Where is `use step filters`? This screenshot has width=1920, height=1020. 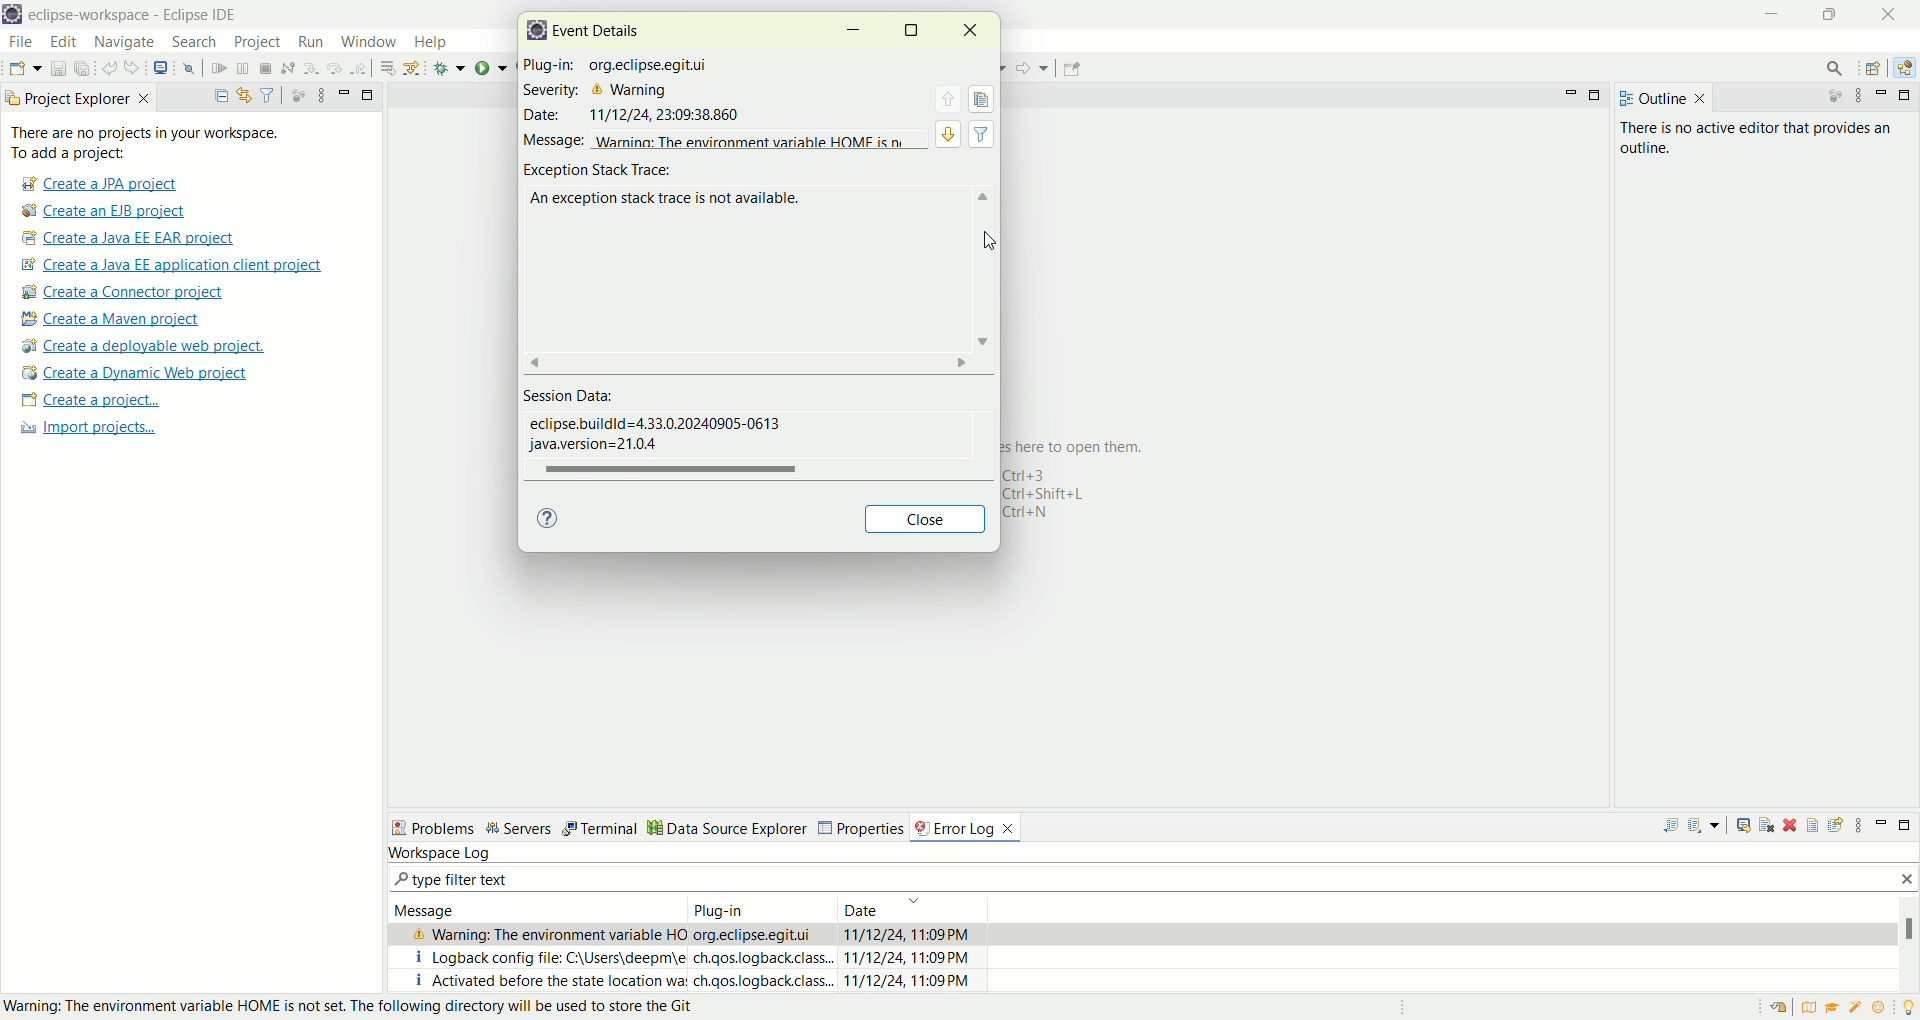
use step filters is located at coordinates (410, 69).